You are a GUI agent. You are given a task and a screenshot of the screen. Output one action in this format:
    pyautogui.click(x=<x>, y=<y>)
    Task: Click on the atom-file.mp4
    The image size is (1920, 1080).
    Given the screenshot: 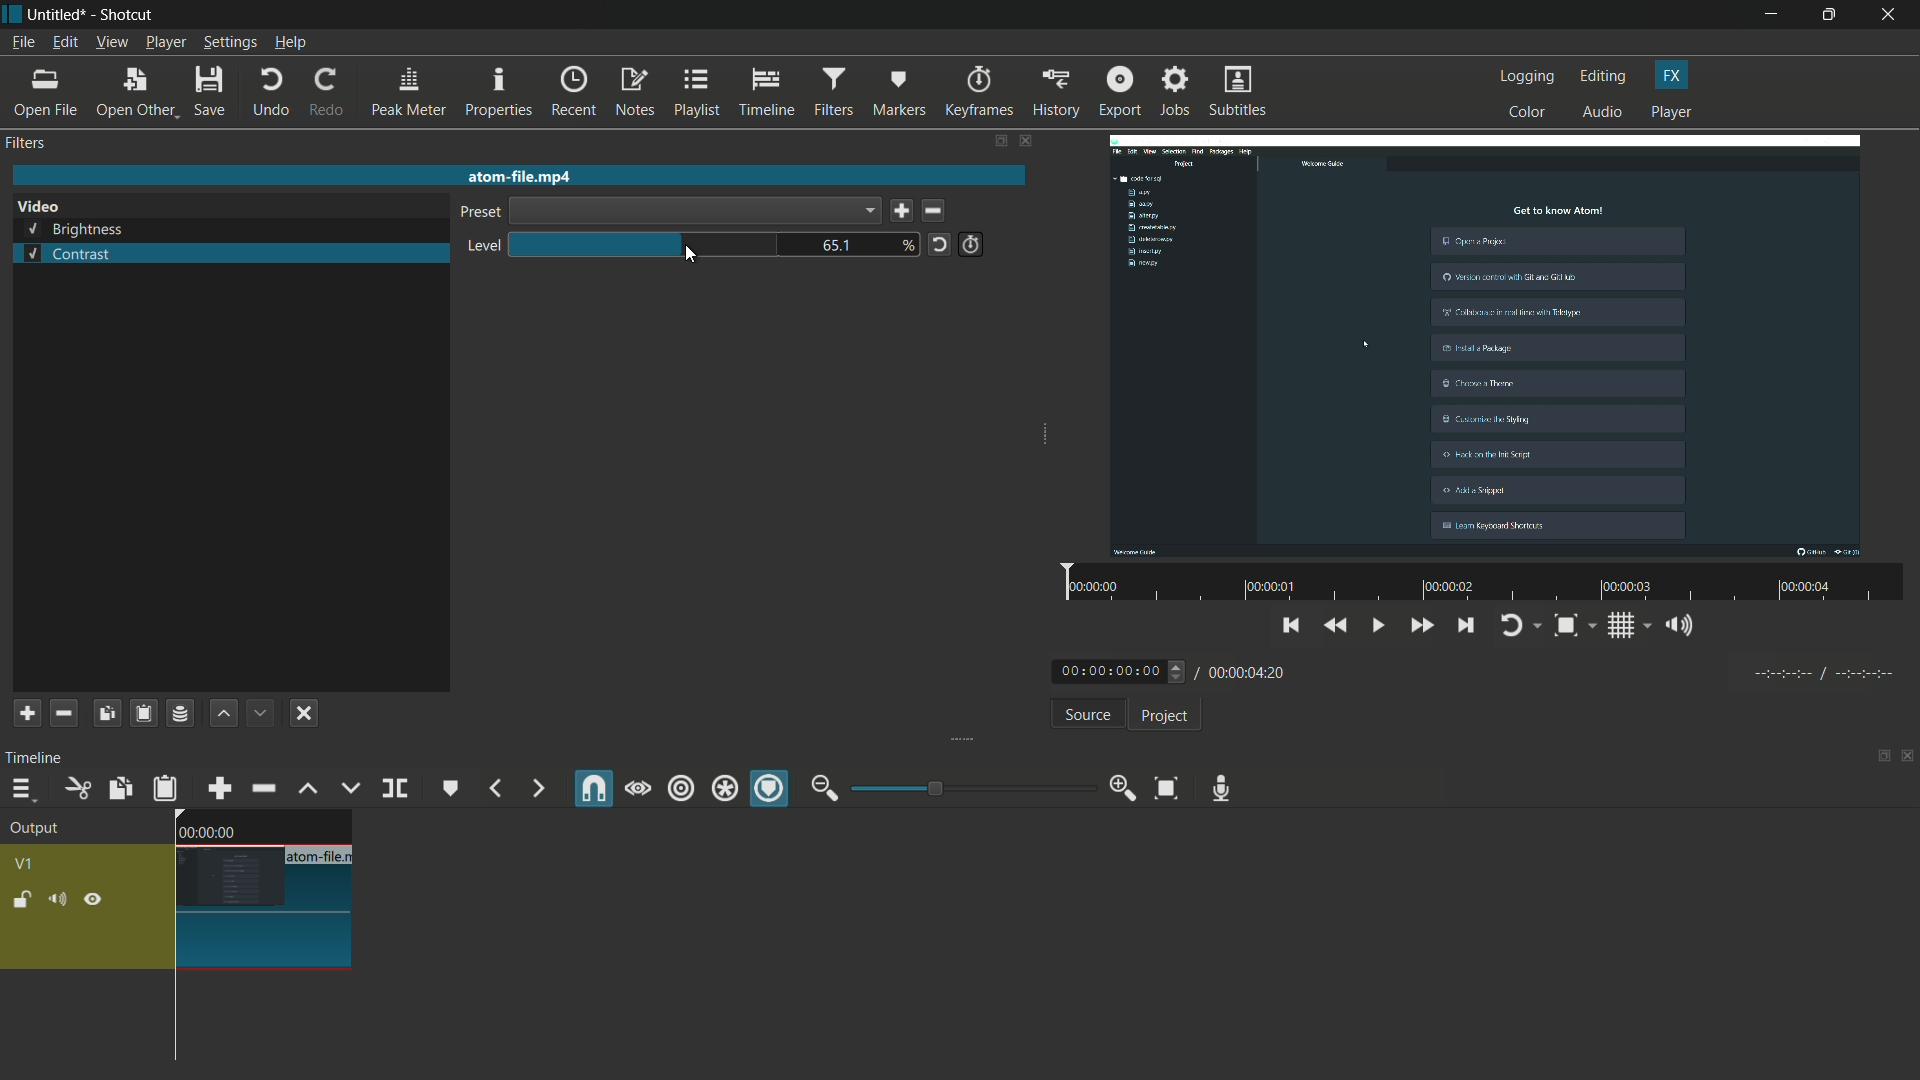 What is the action you would take?
    pyautogui.click(x=518, y=175)
    